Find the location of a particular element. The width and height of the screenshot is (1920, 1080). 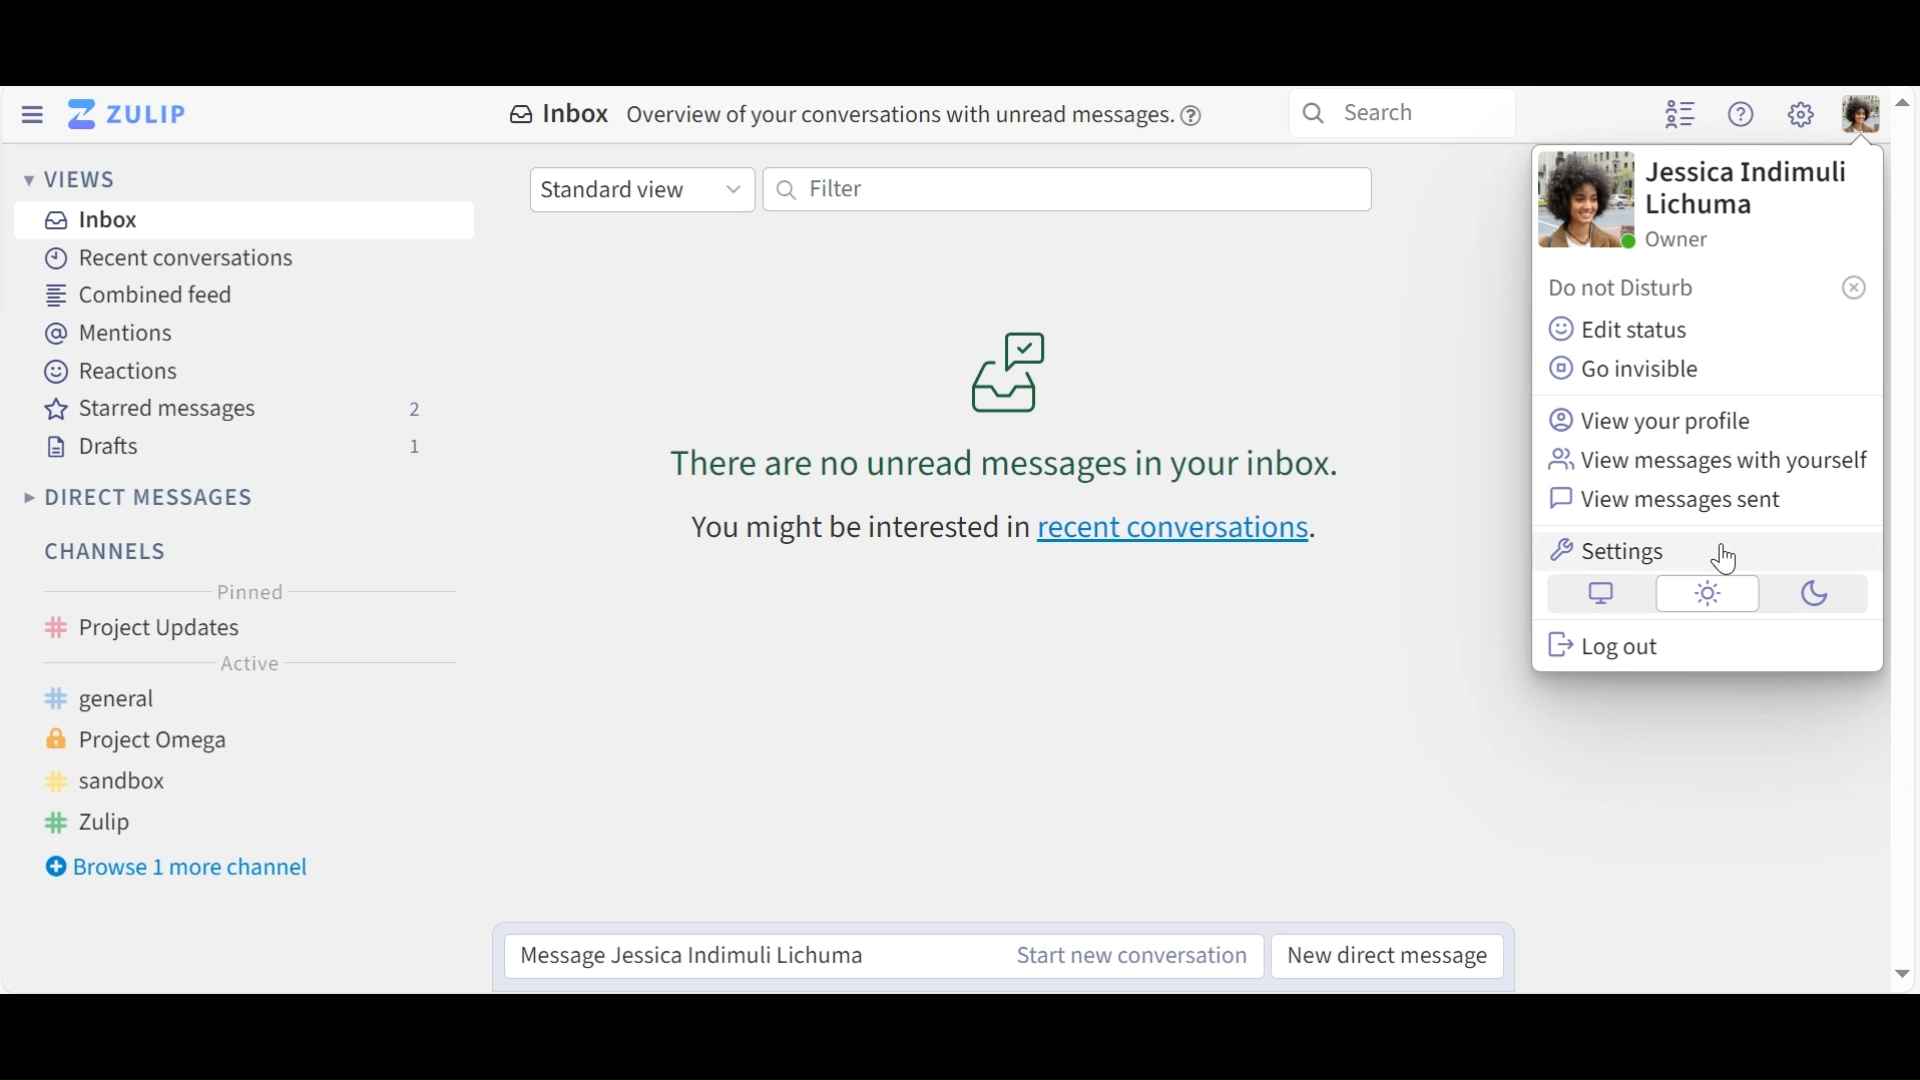

Light theme is located at coordinates (1706, 594).